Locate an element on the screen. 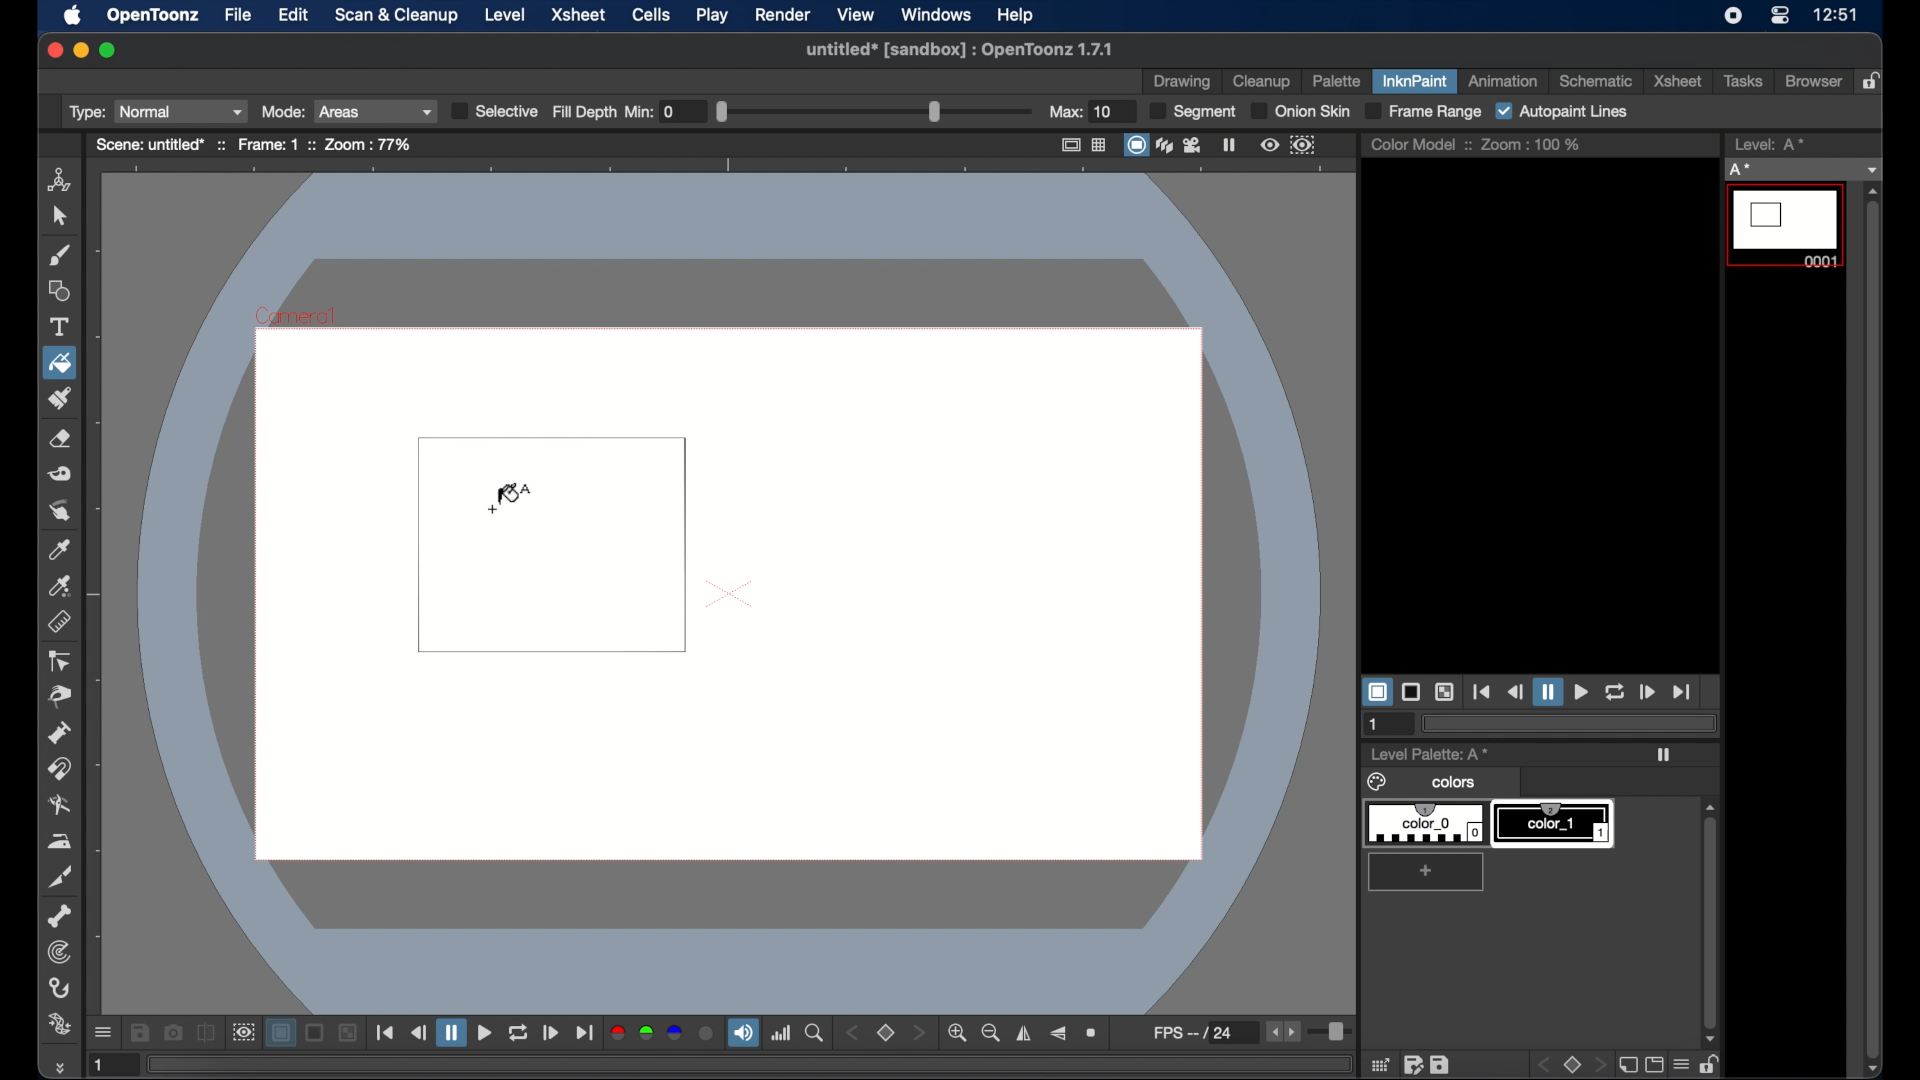 Image resolution: width=1920 pixels, height=1080 pixels. fps is located at coordinates (1204, 1032).